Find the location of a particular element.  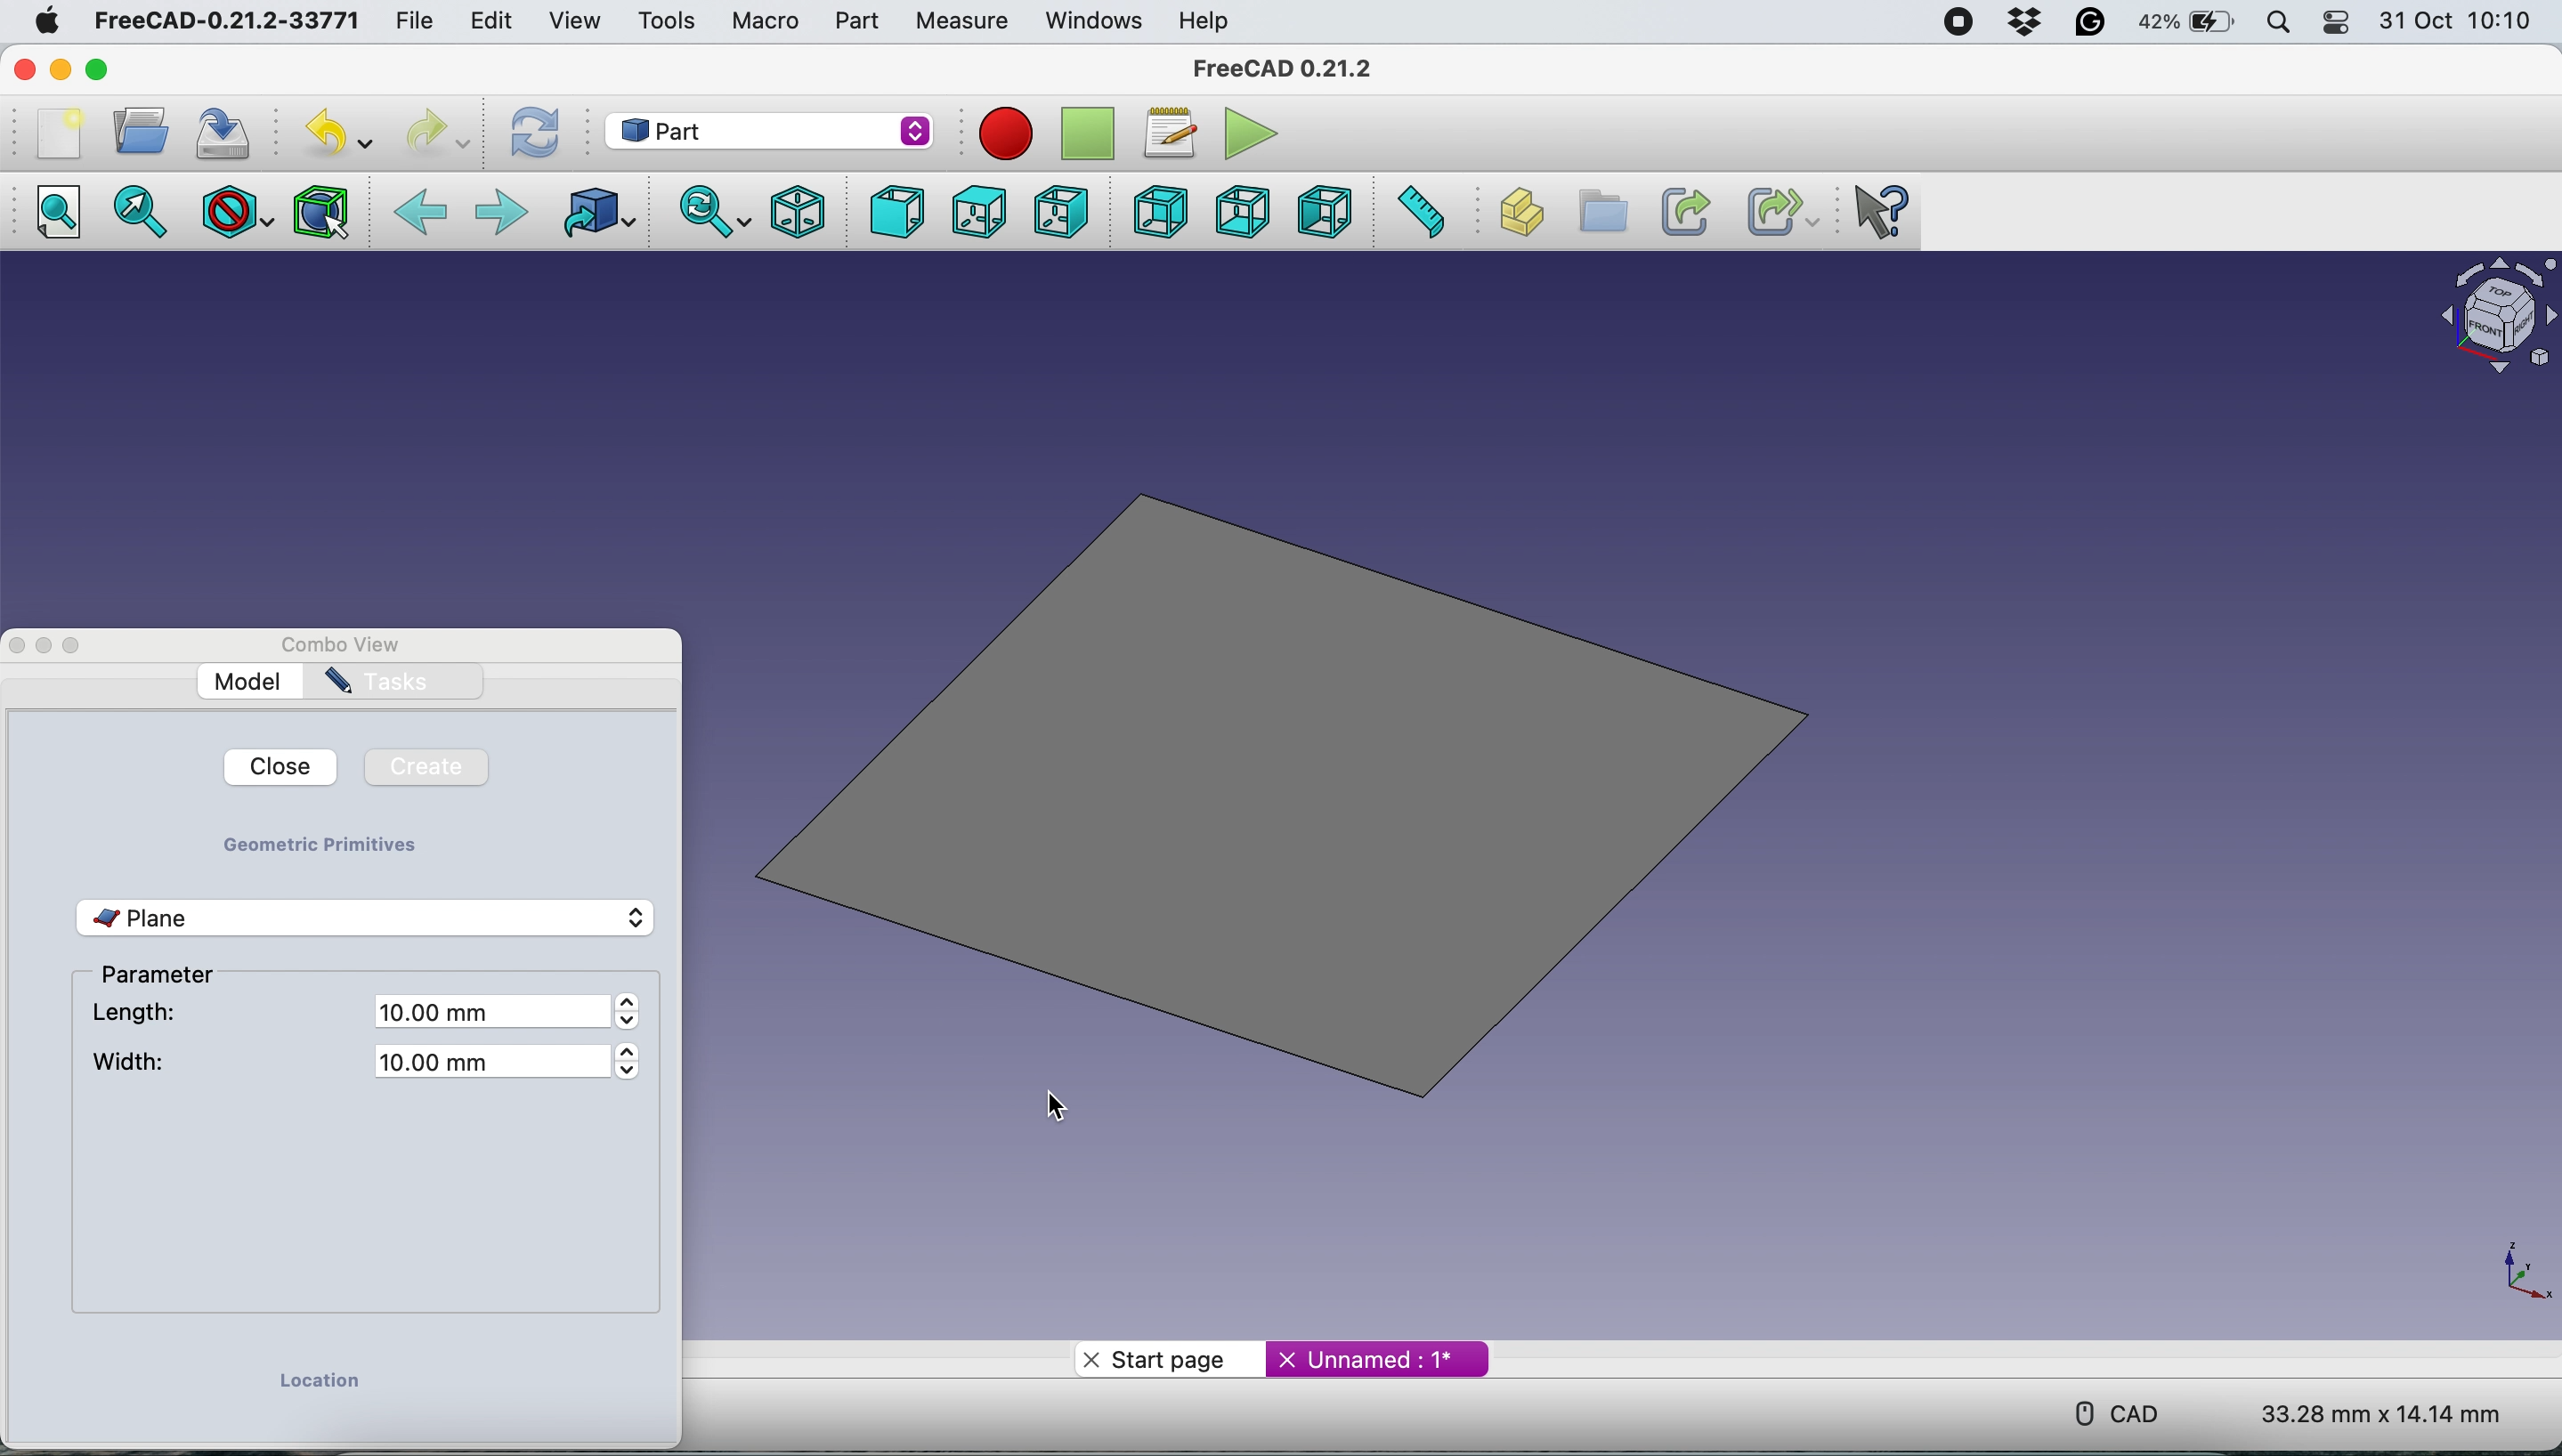

Screen recorder is located at coordinates (1962, 21).